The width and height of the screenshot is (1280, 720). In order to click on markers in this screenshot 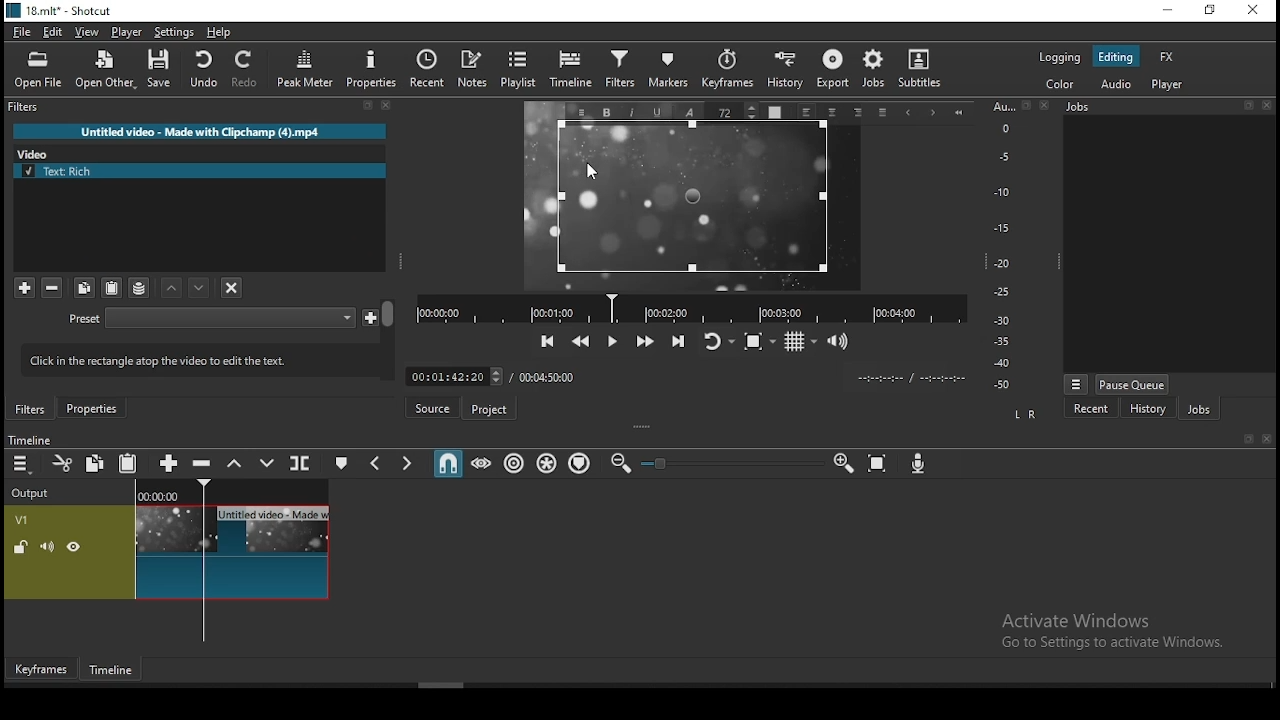, I will do `click(665, 74)`.